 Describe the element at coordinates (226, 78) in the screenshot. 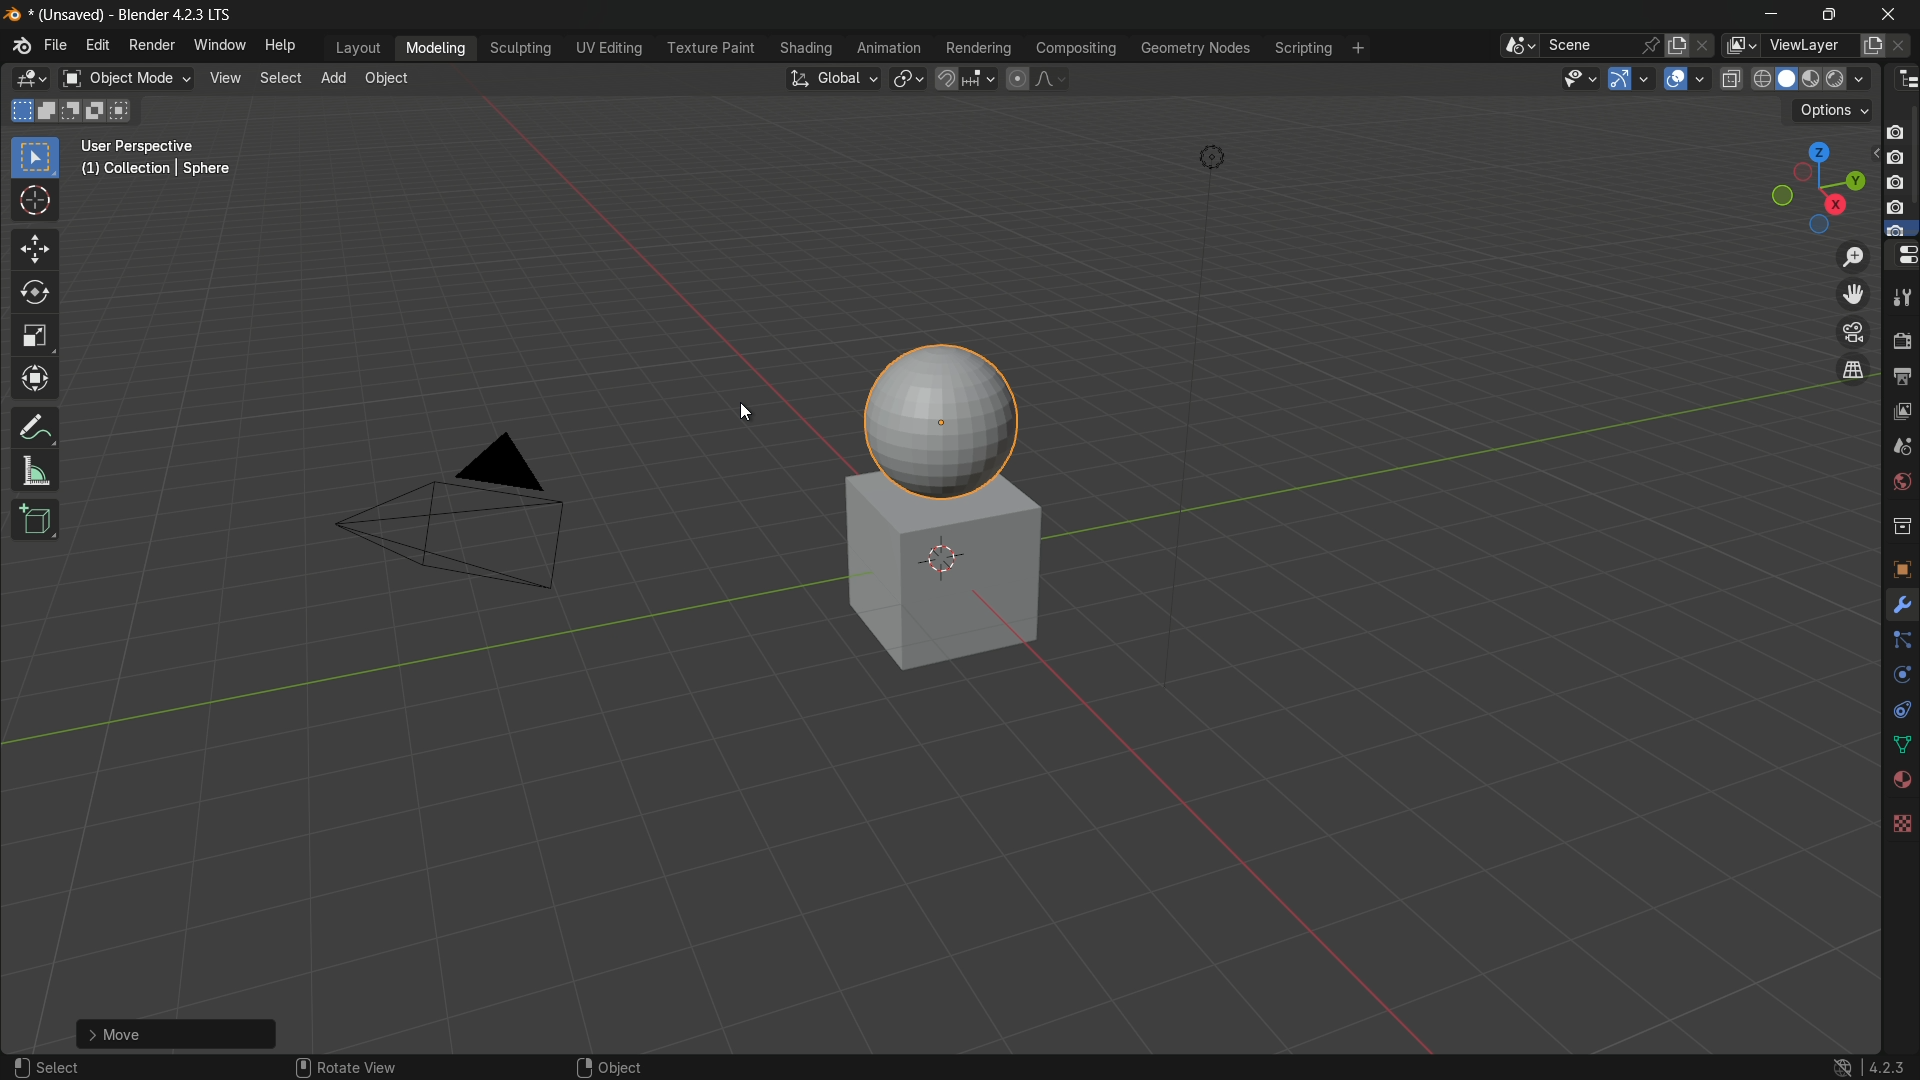

I see `view menu` at that location.